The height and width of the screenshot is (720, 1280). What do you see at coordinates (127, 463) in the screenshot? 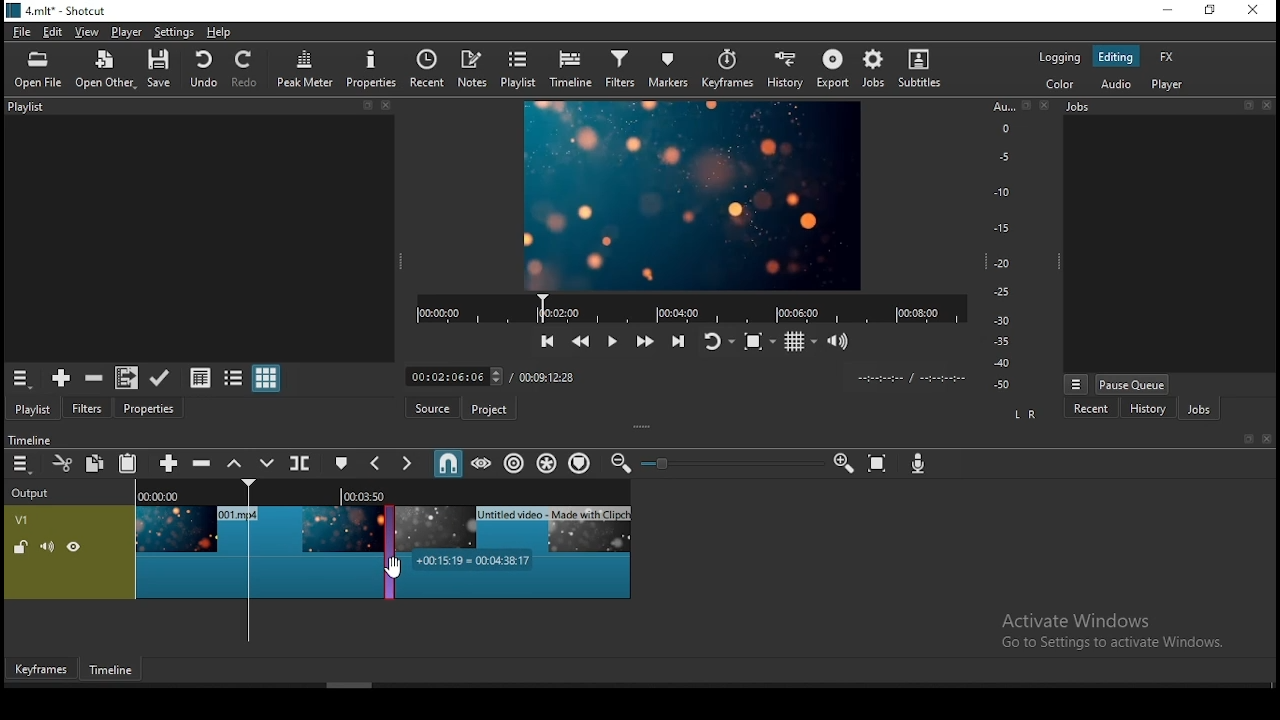
I see `paste` at bounding box center [127, 463].